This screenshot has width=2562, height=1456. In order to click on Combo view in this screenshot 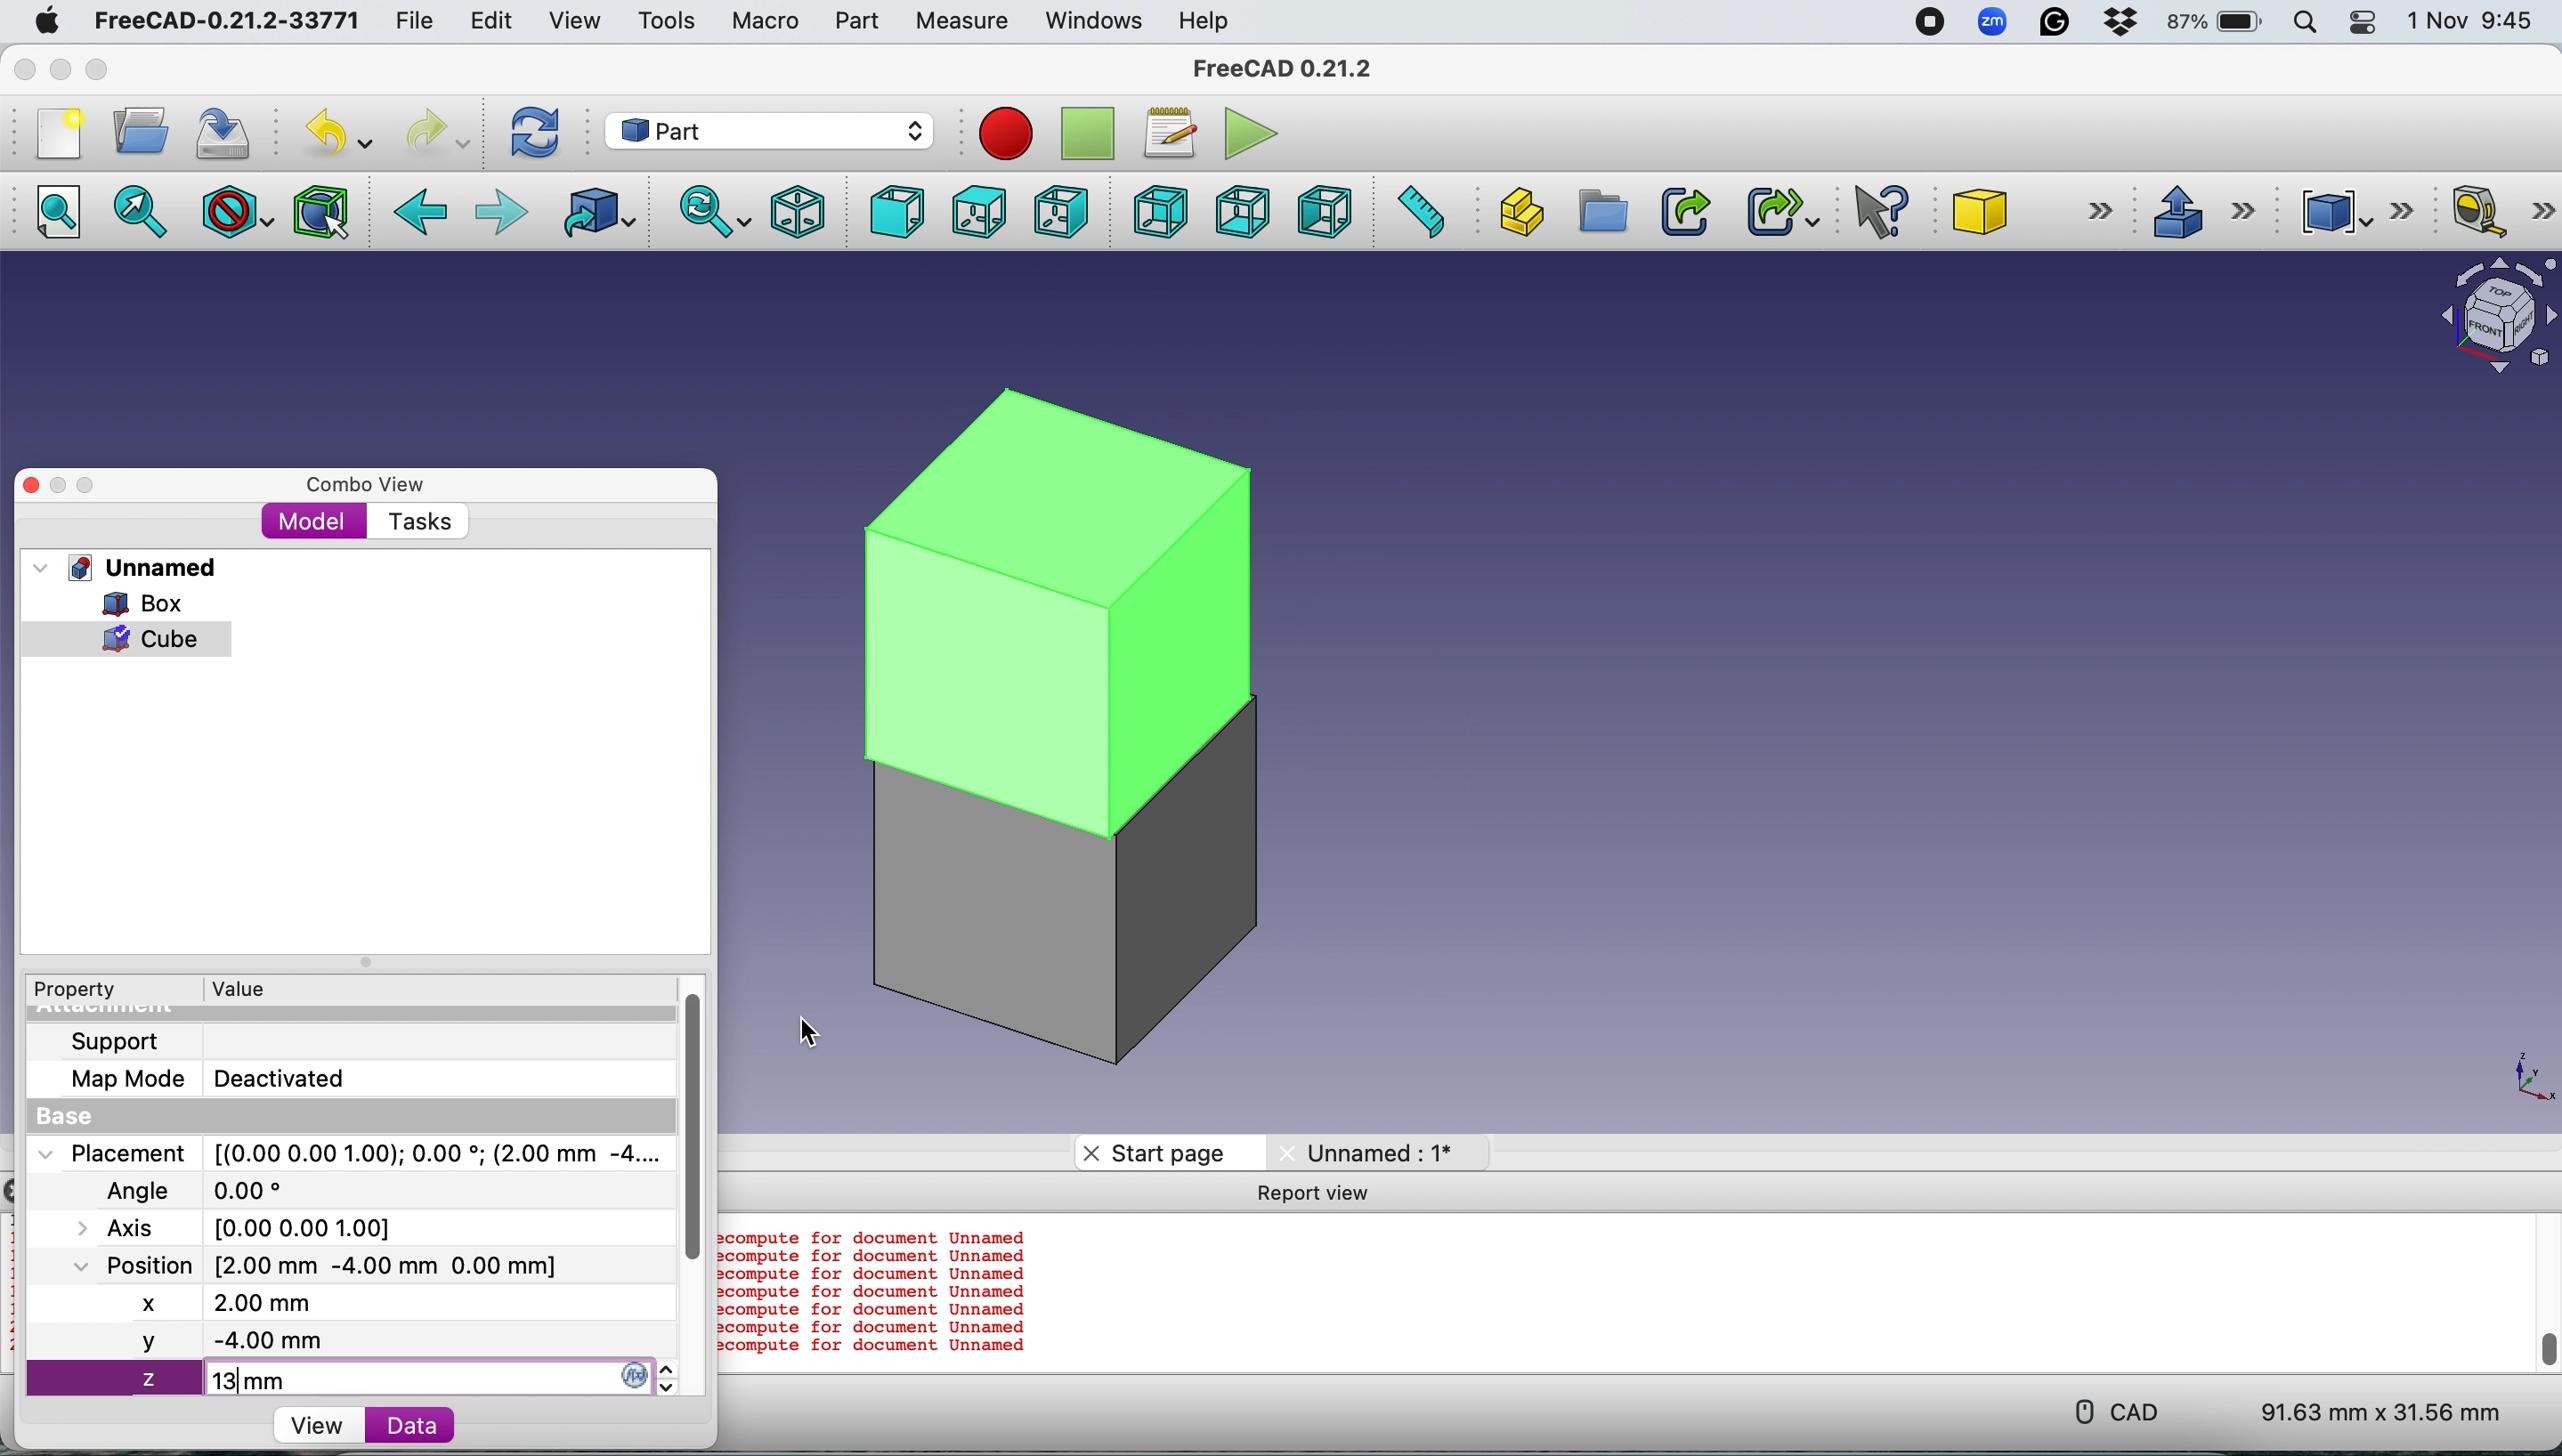, I will do `click(367, 485)`.